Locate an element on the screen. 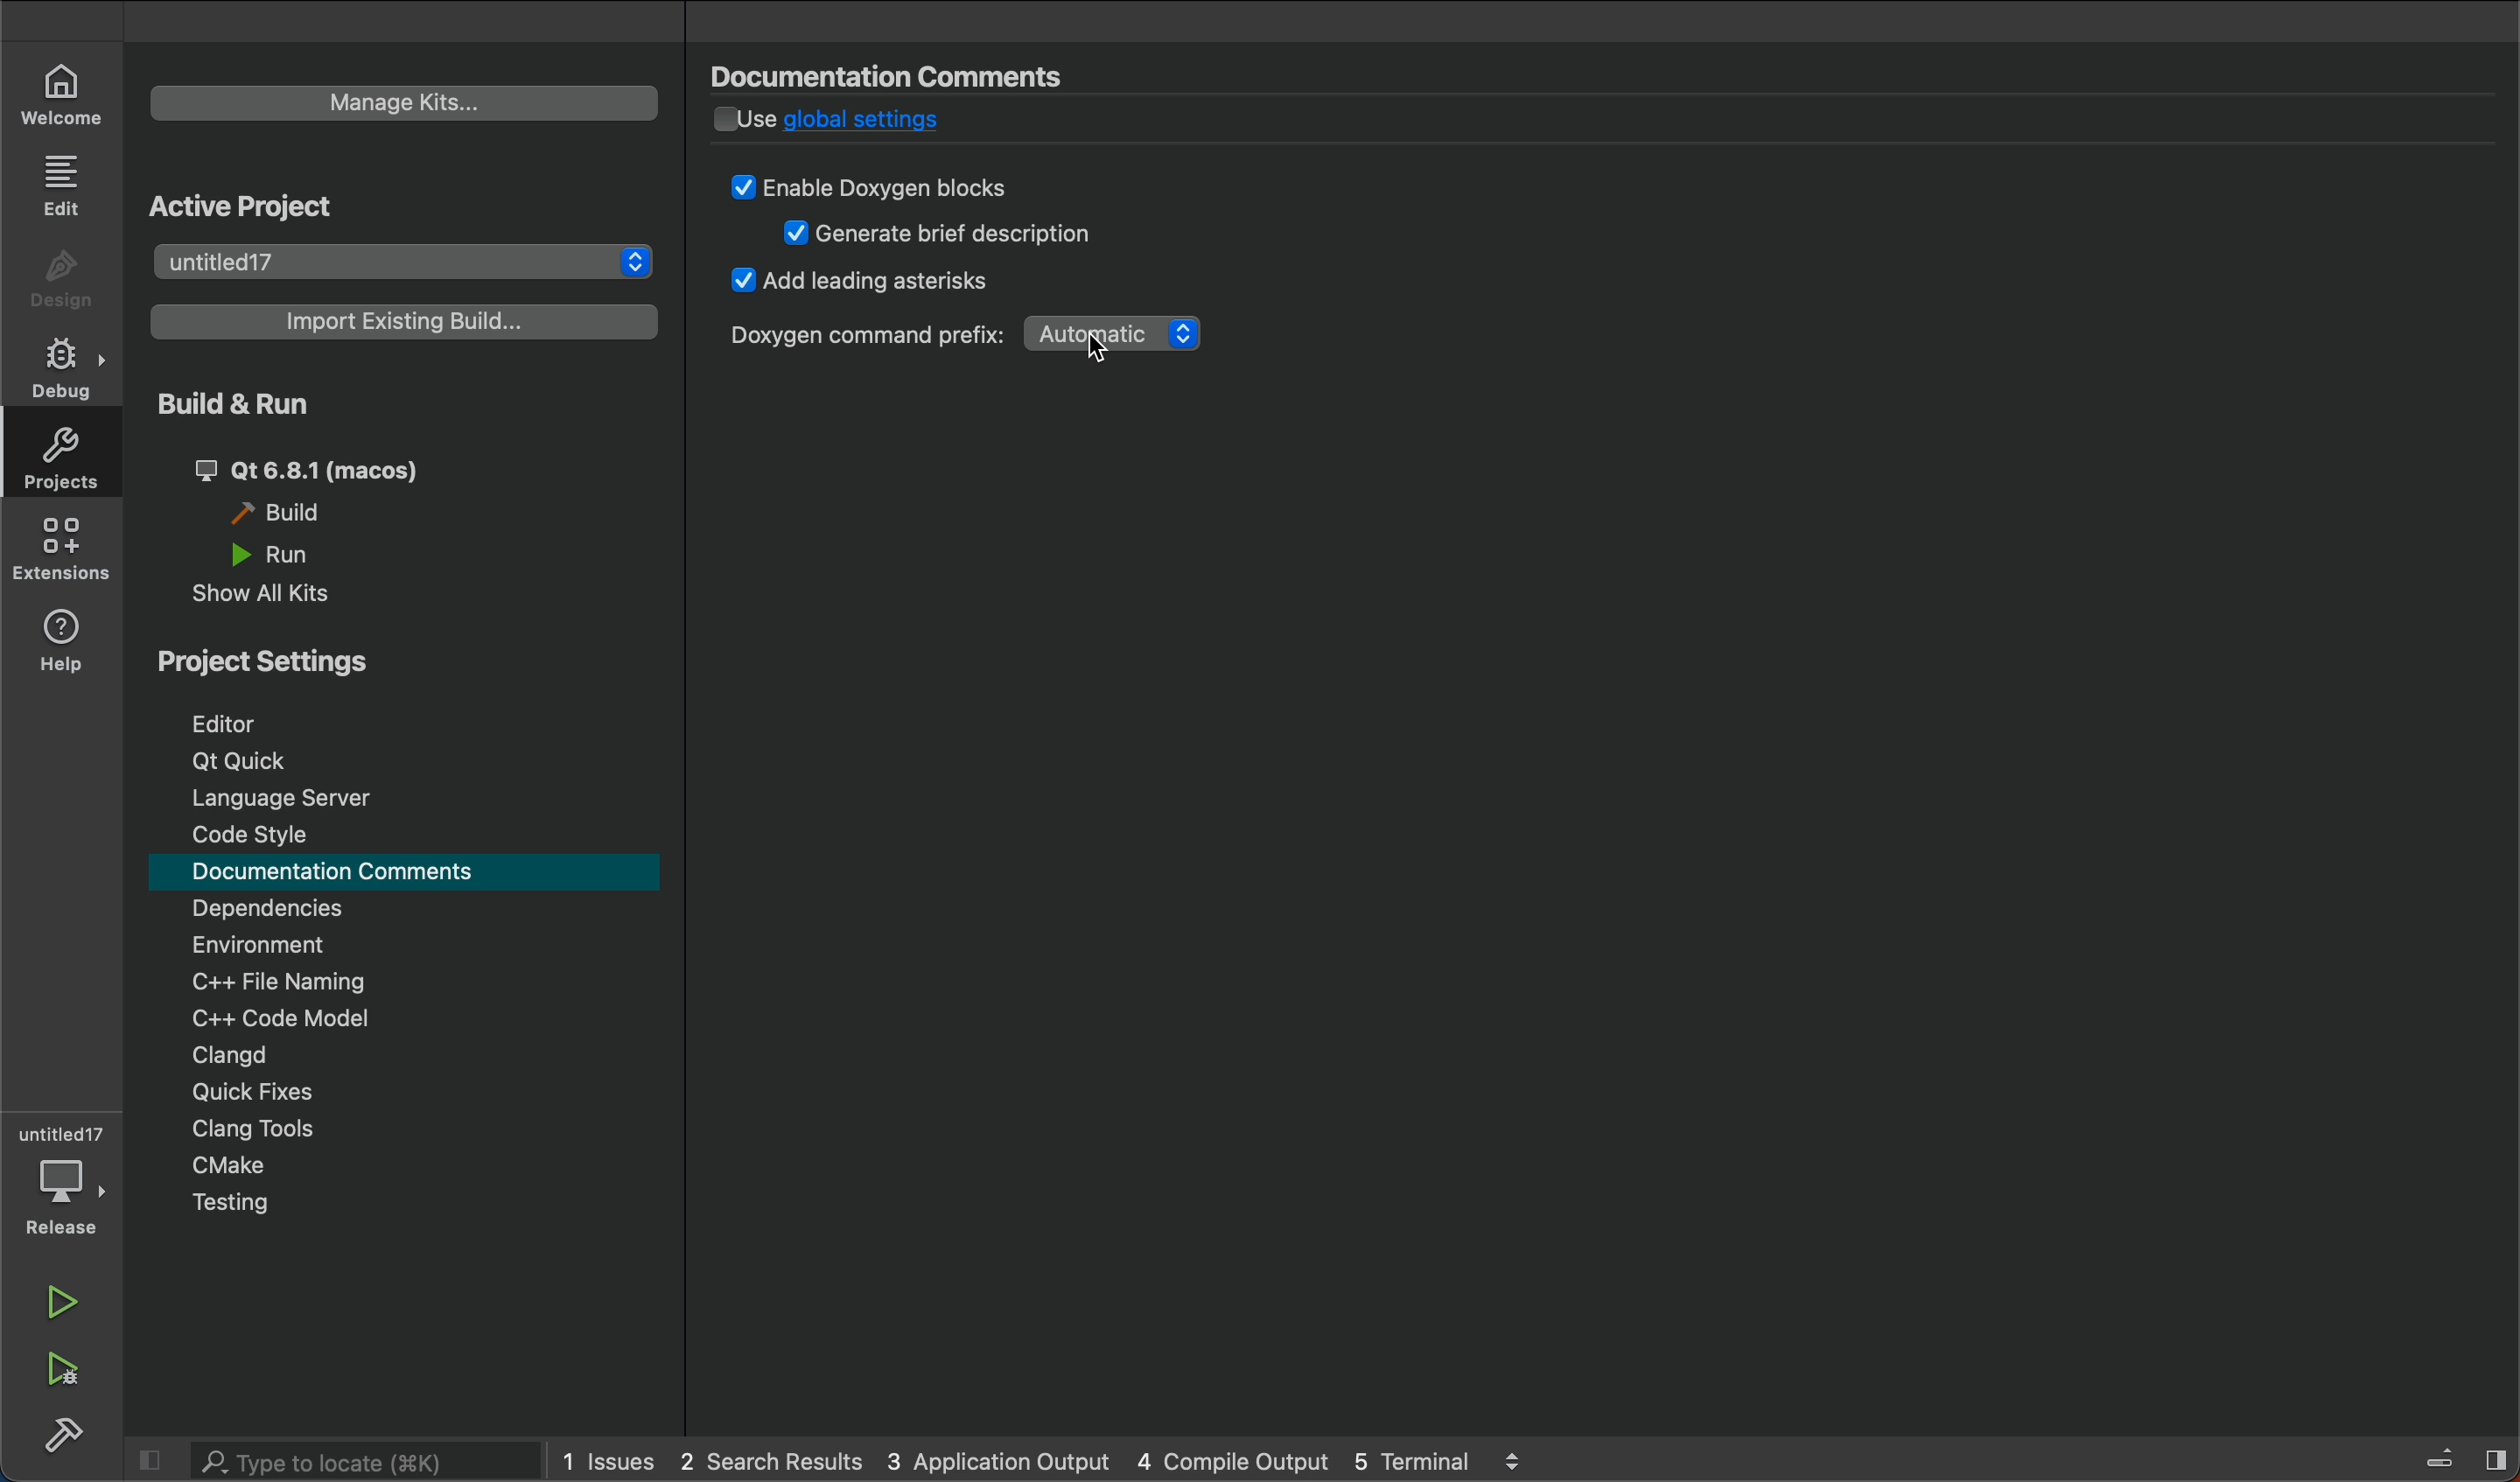 This screenshot has width=2520, height=1482. close is located at coordinates (2459, 1458).